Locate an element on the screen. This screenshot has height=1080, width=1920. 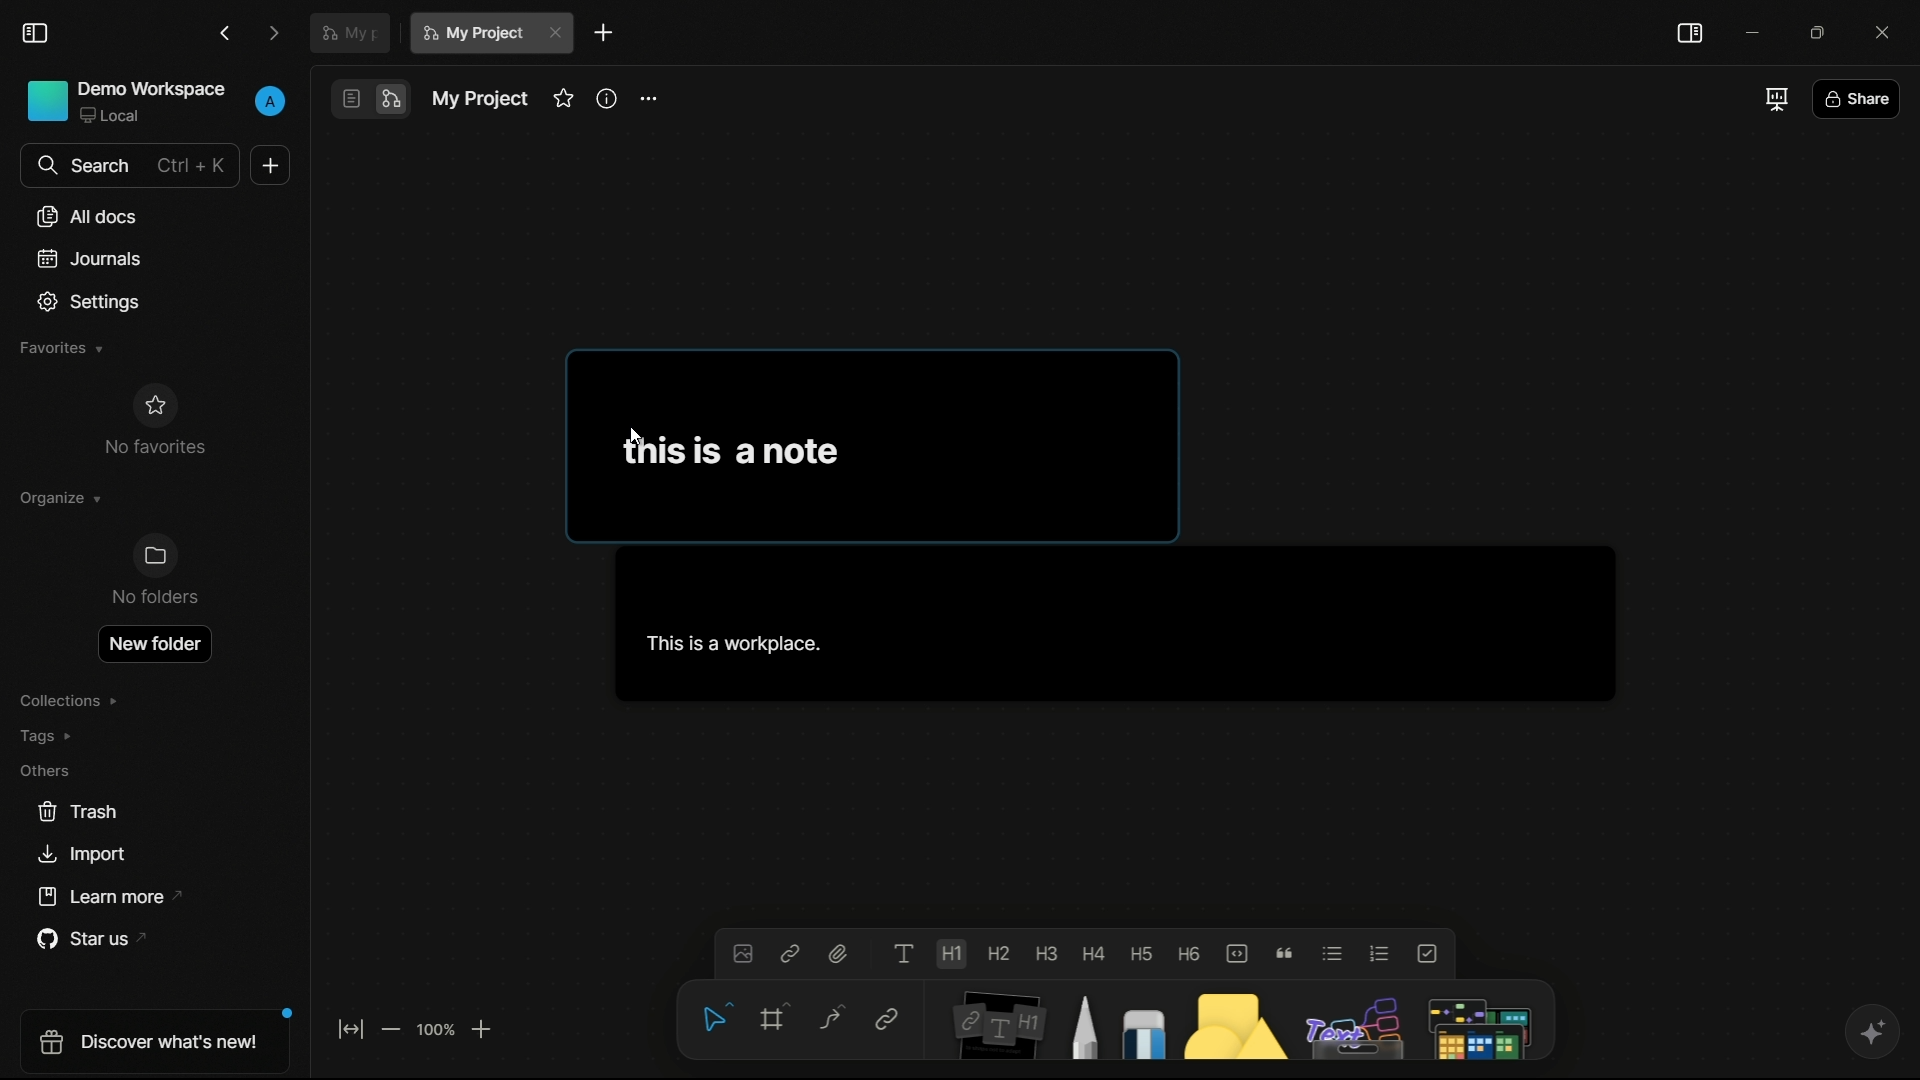
organize is located at coordinates (60, 500).